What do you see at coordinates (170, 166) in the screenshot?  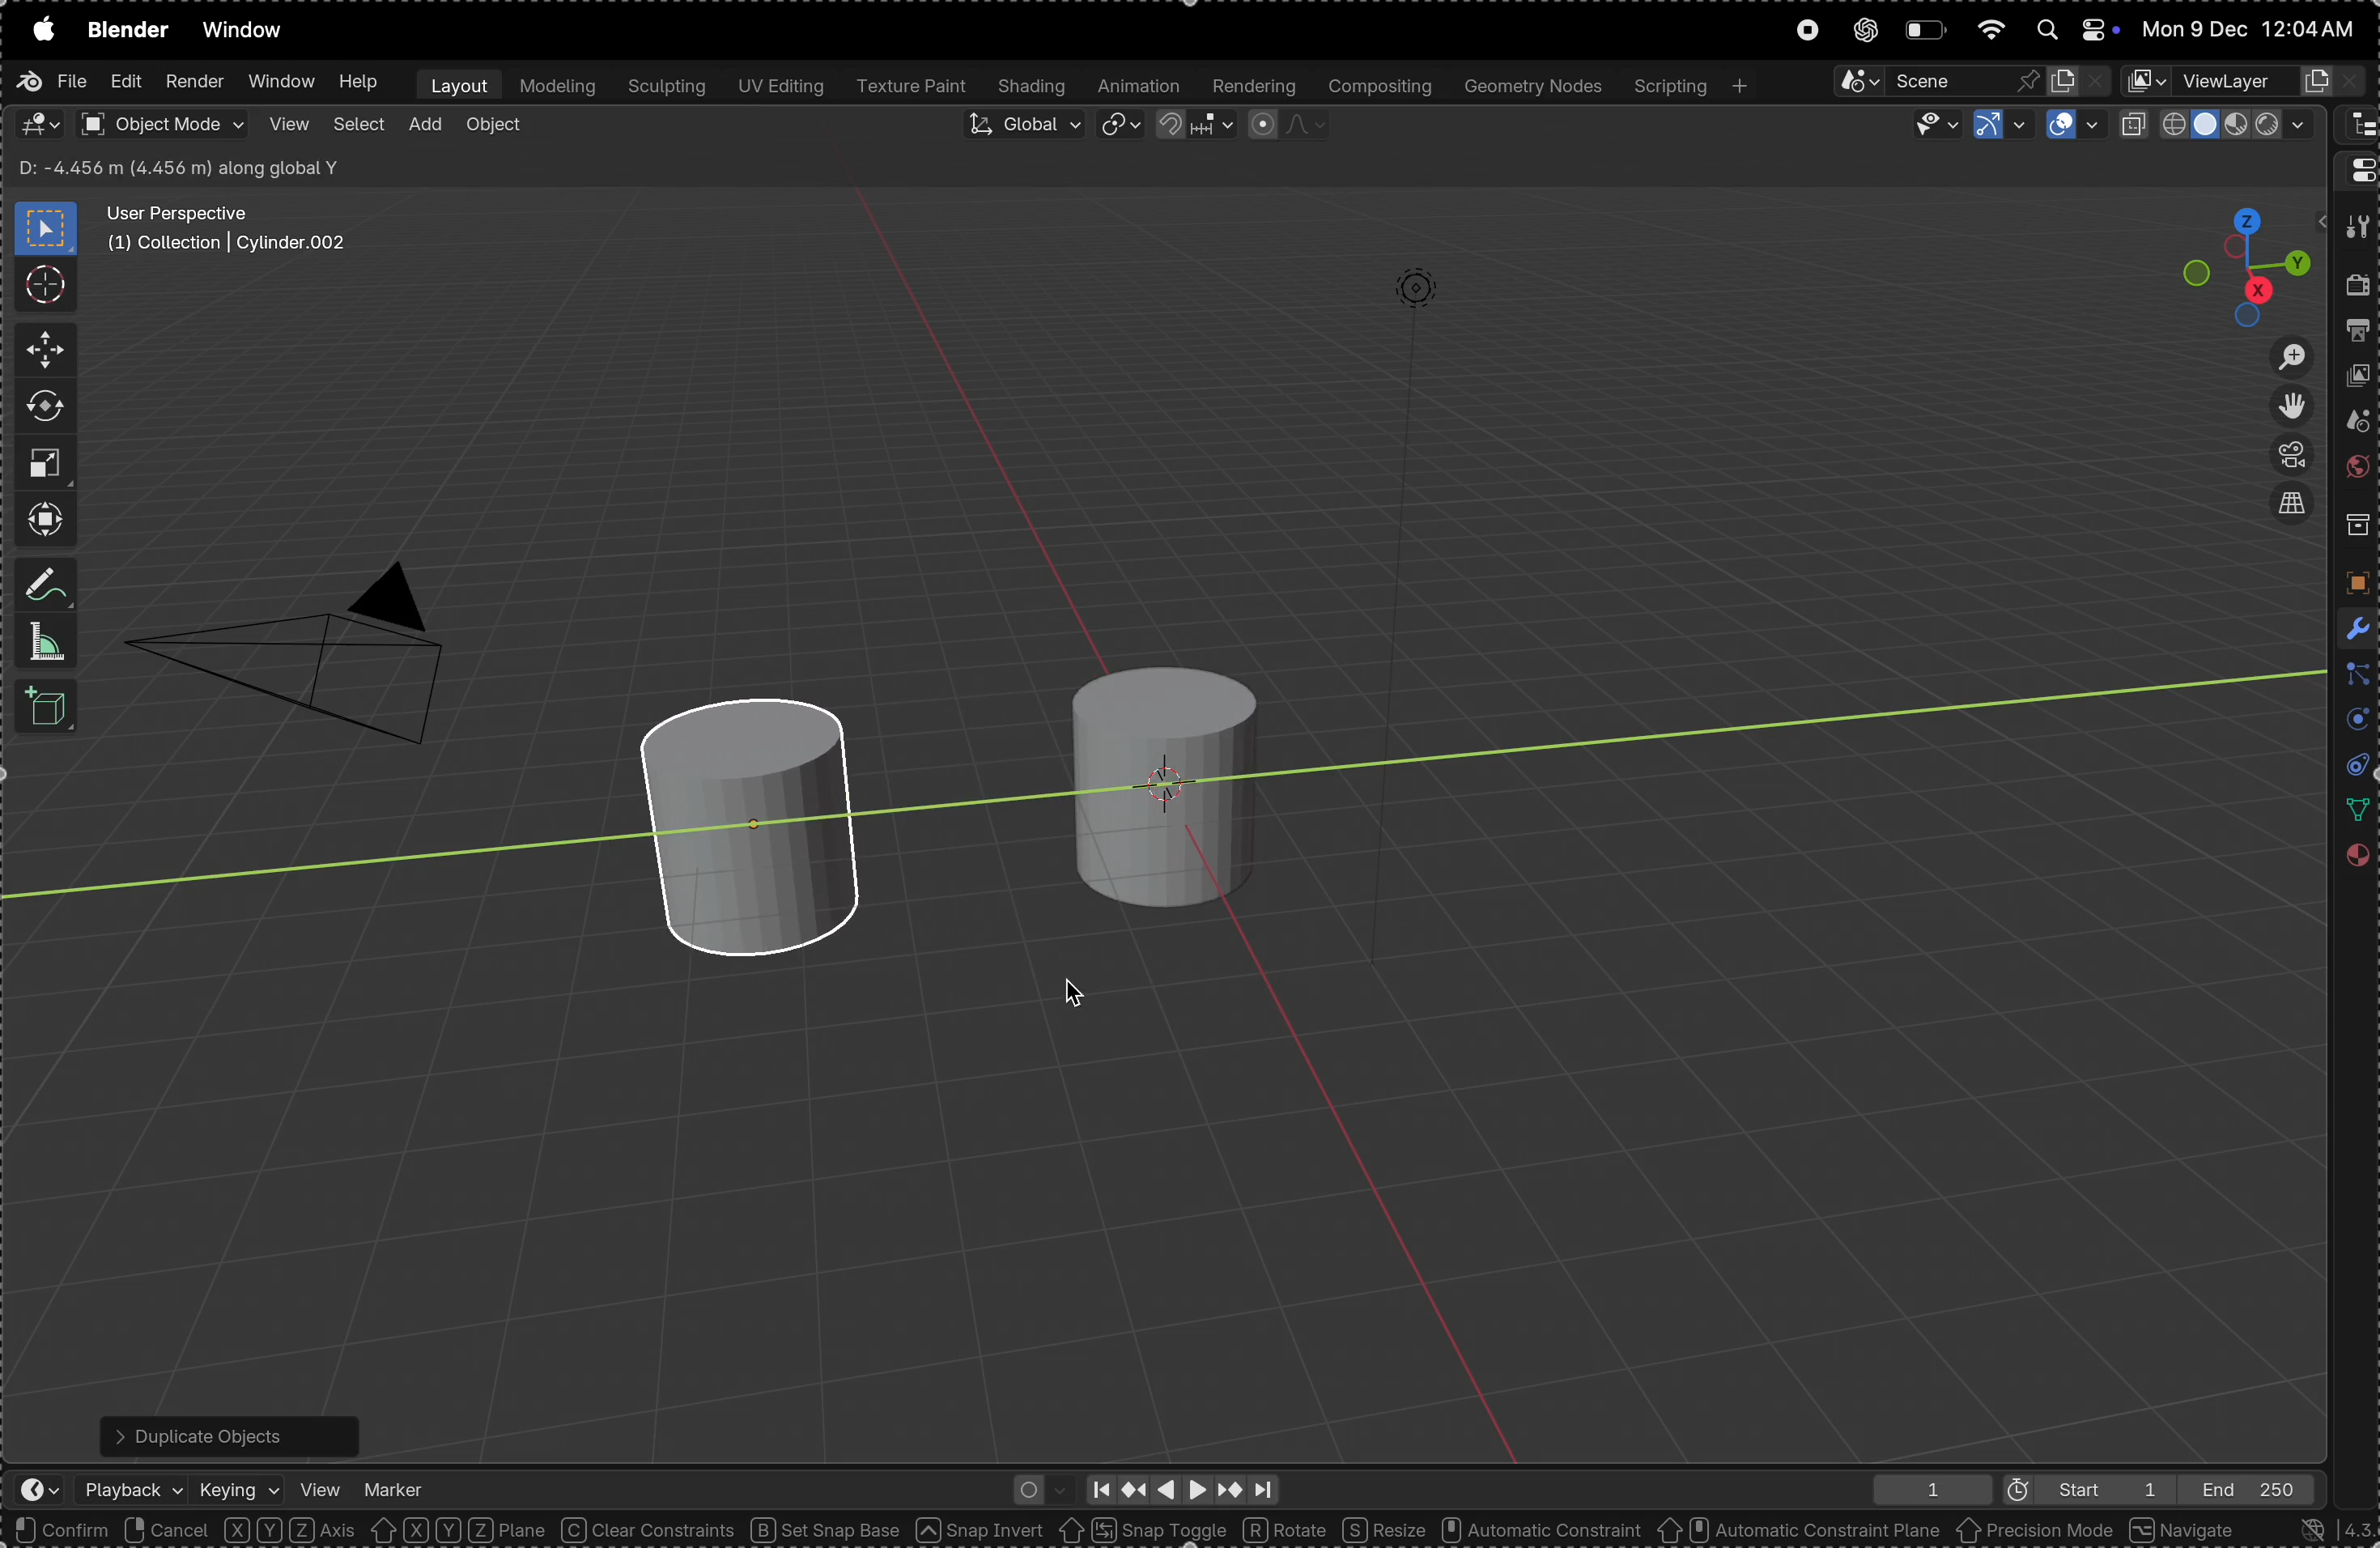 I see `modes` at bounding box center [170, 166].